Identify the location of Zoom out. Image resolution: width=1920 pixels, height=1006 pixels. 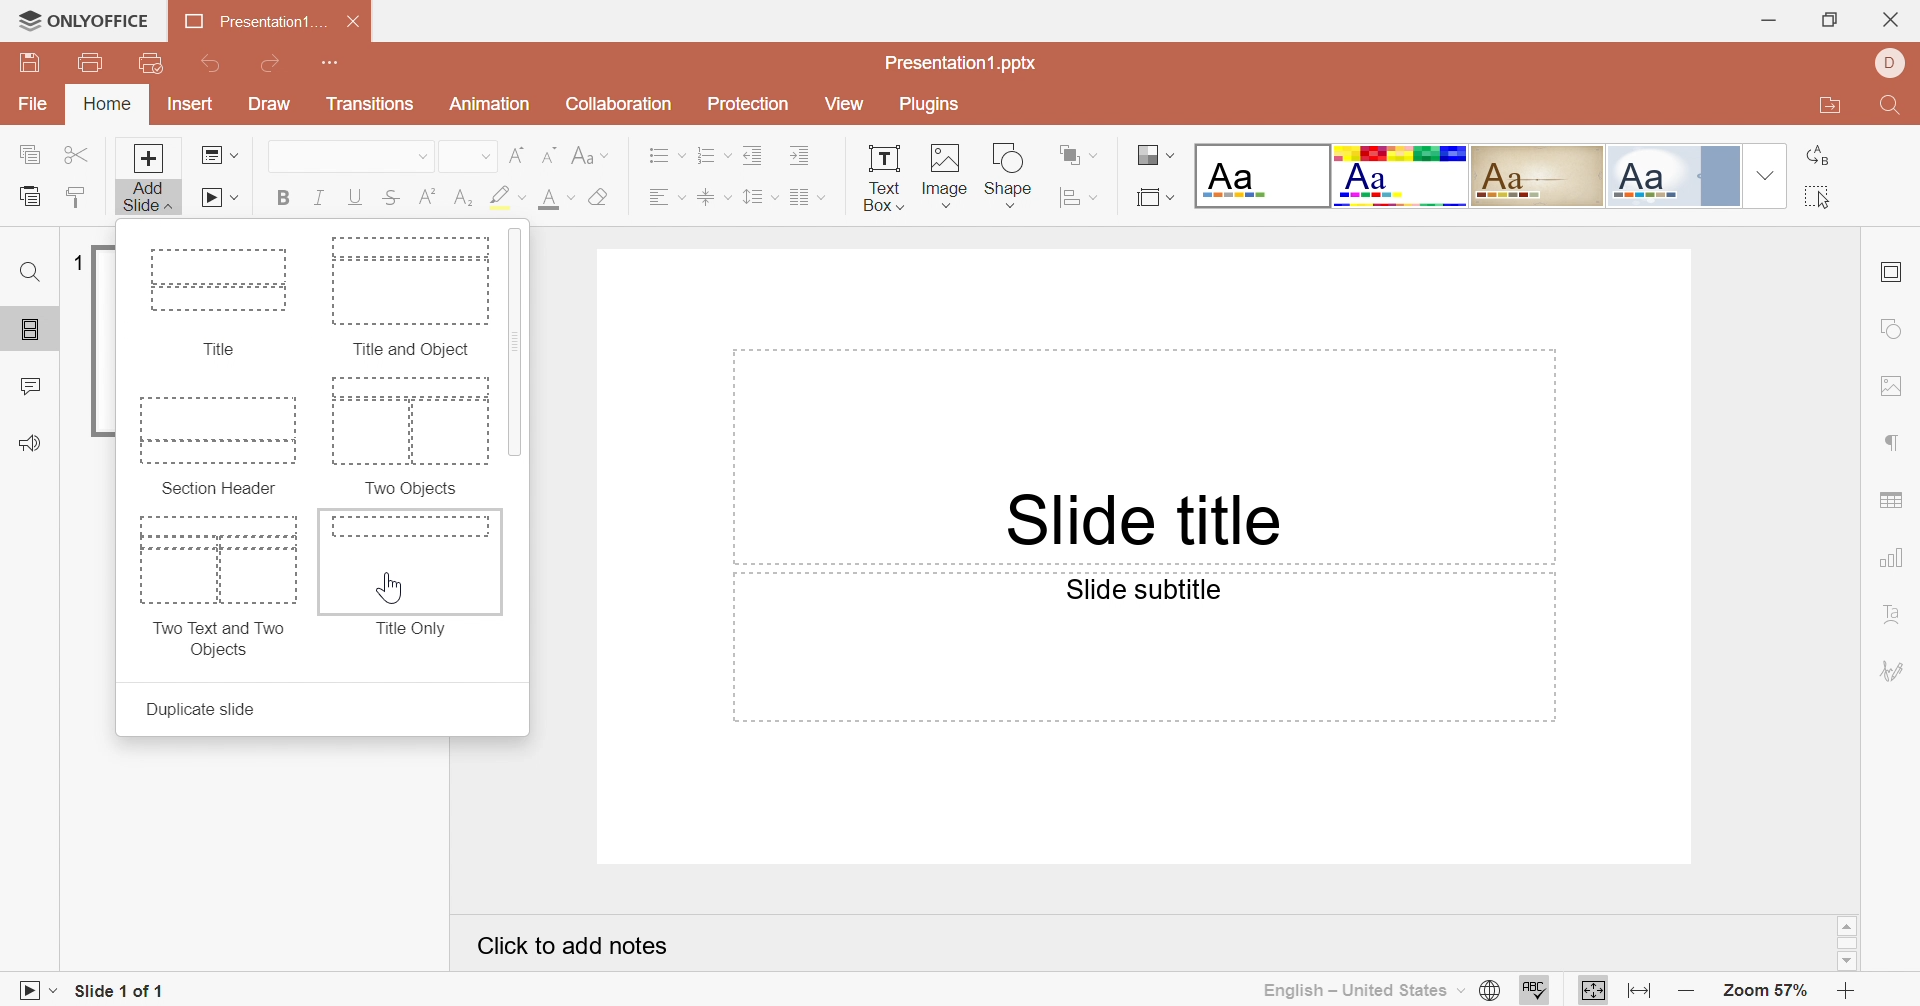
(1686, 992).